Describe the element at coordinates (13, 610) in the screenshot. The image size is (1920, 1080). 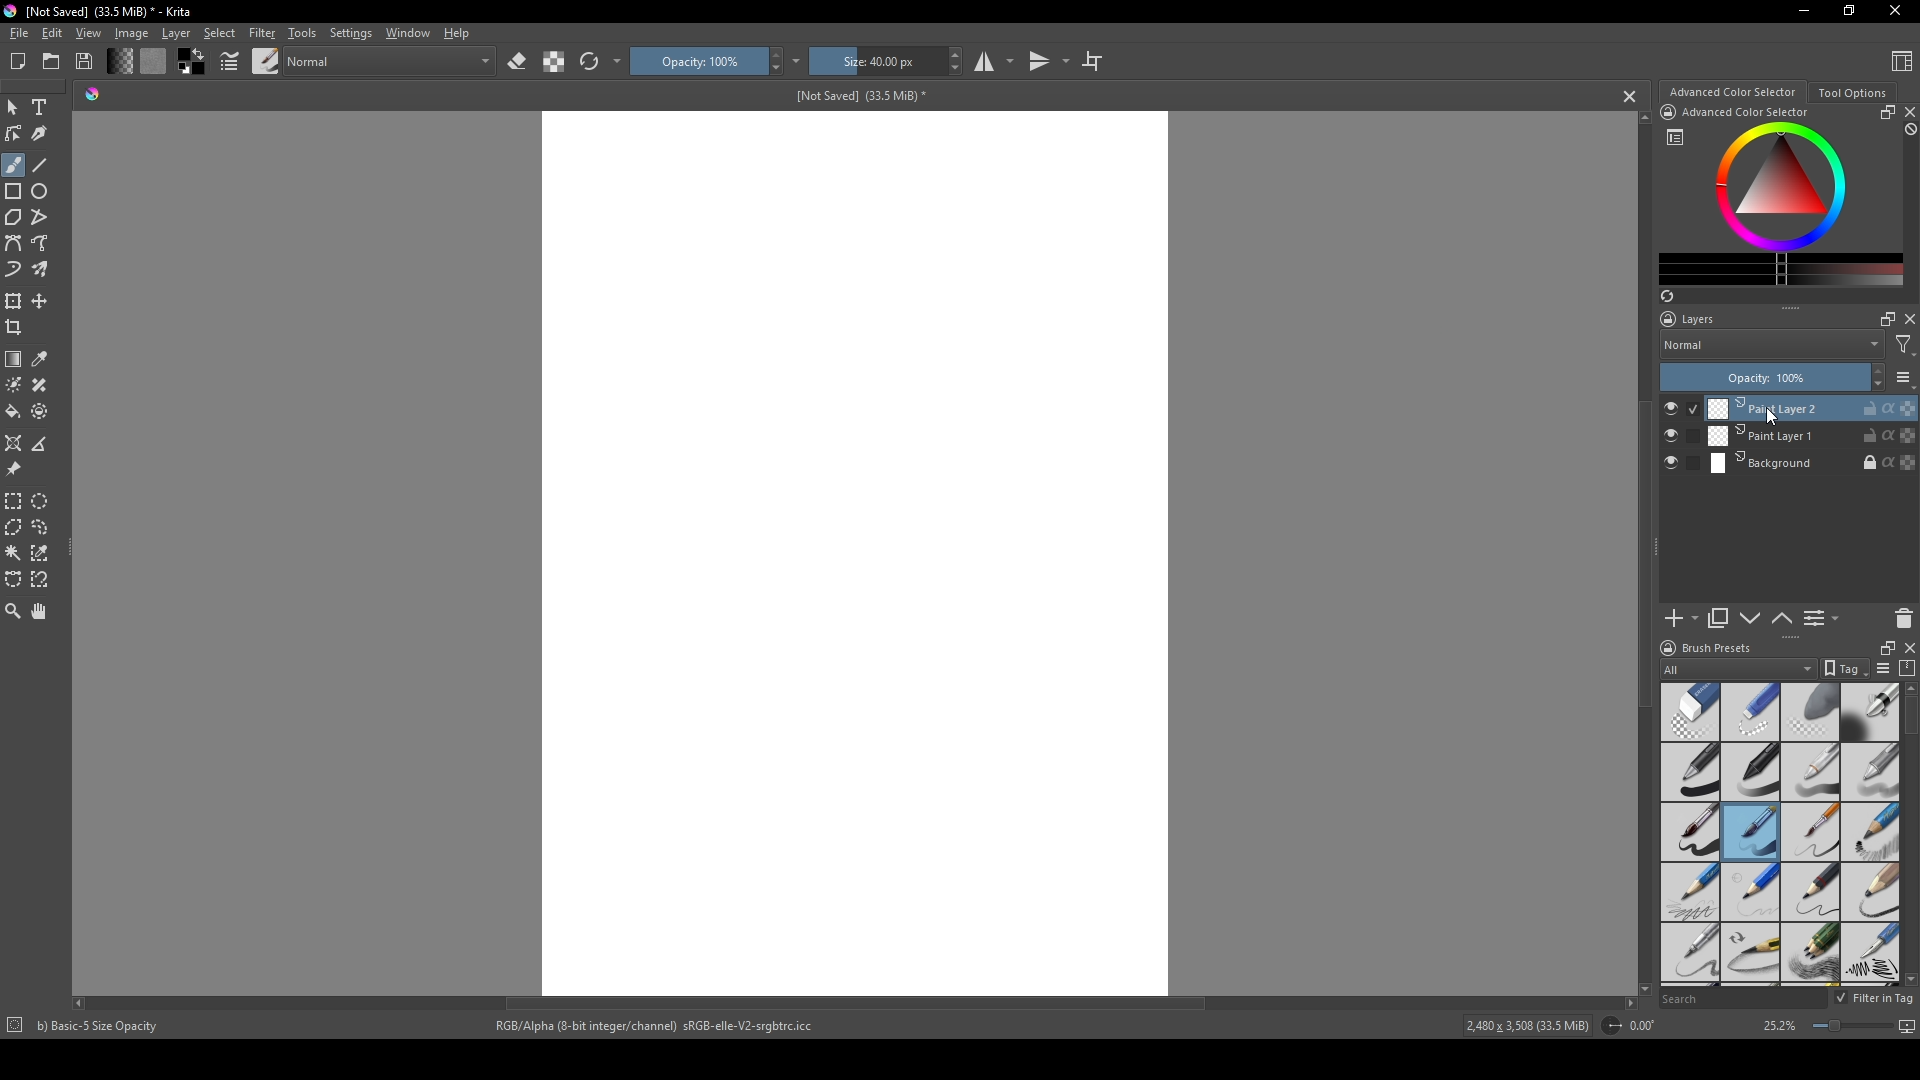
I see `zoom` at that location.